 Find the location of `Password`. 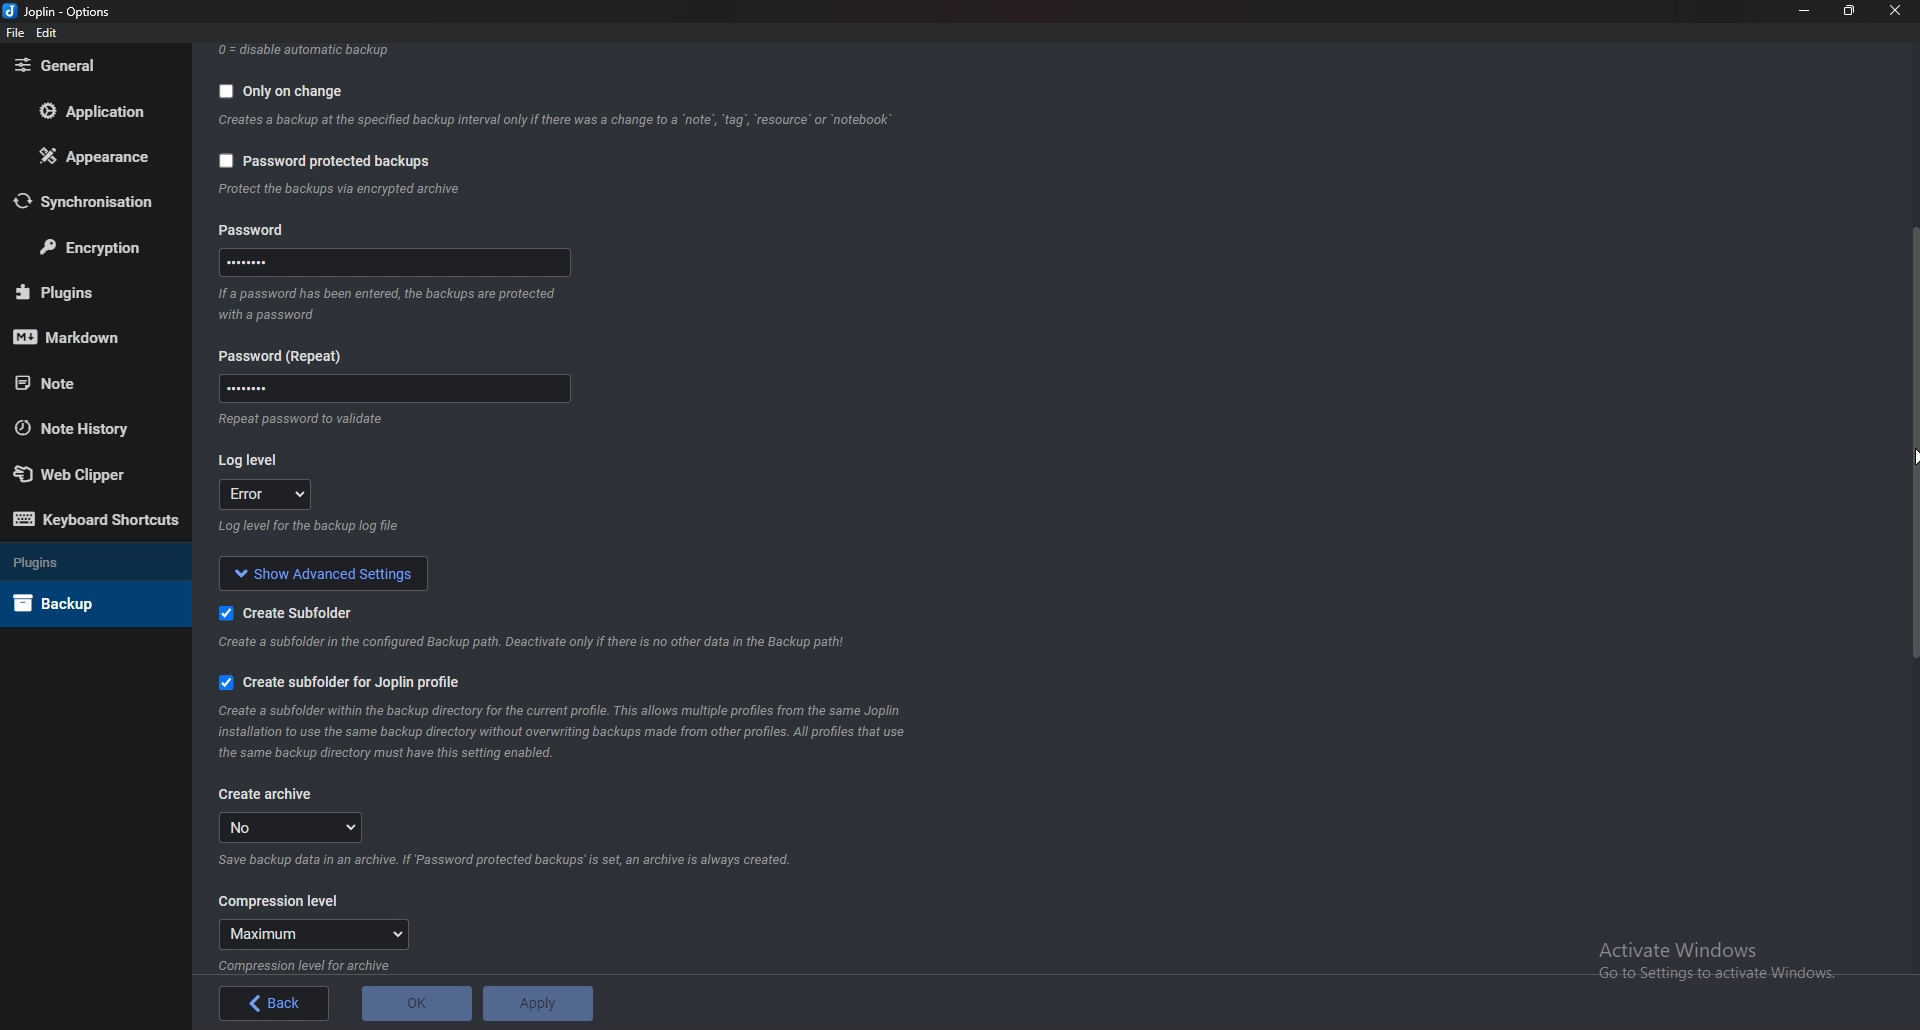

Password is located at coordinates (393, 388).